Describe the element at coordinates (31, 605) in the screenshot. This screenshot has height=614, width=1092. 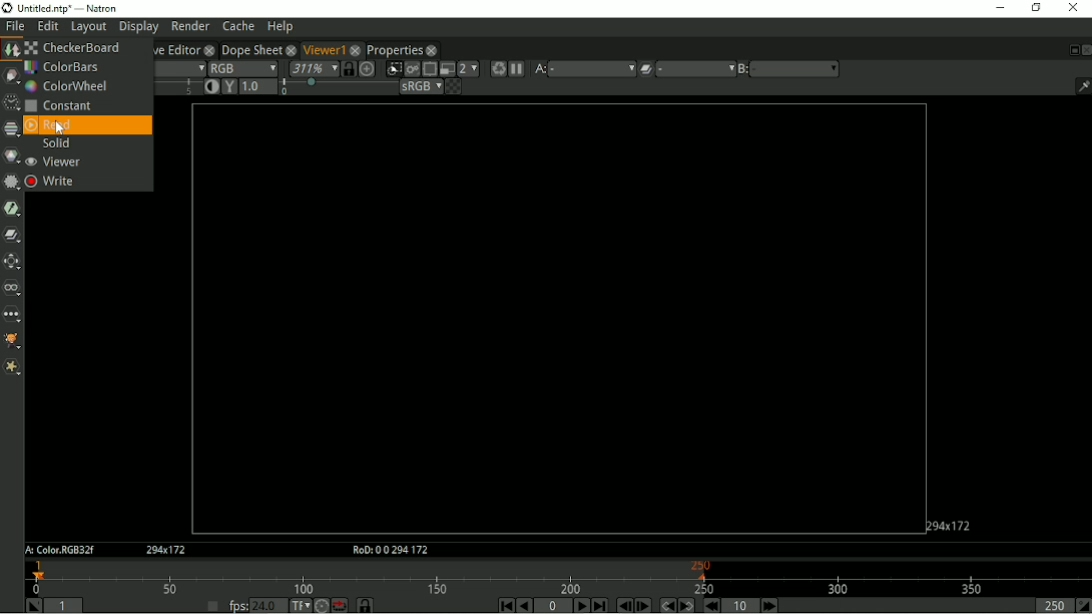
I see `Set playback in point at the current frame` at that location.